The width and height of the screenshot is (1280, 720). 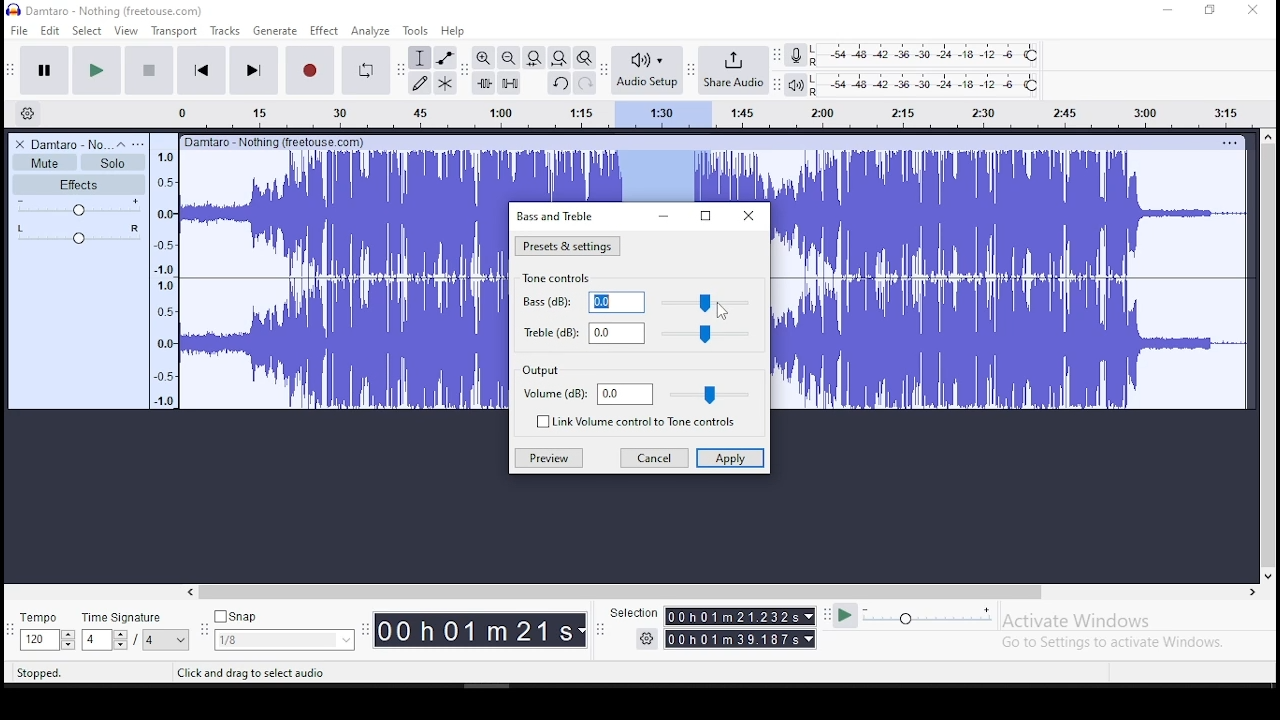 What do you see at coordinates (510, 83) in the screenshot?
I see `silence audio signal` at bounding box center [510, 83].